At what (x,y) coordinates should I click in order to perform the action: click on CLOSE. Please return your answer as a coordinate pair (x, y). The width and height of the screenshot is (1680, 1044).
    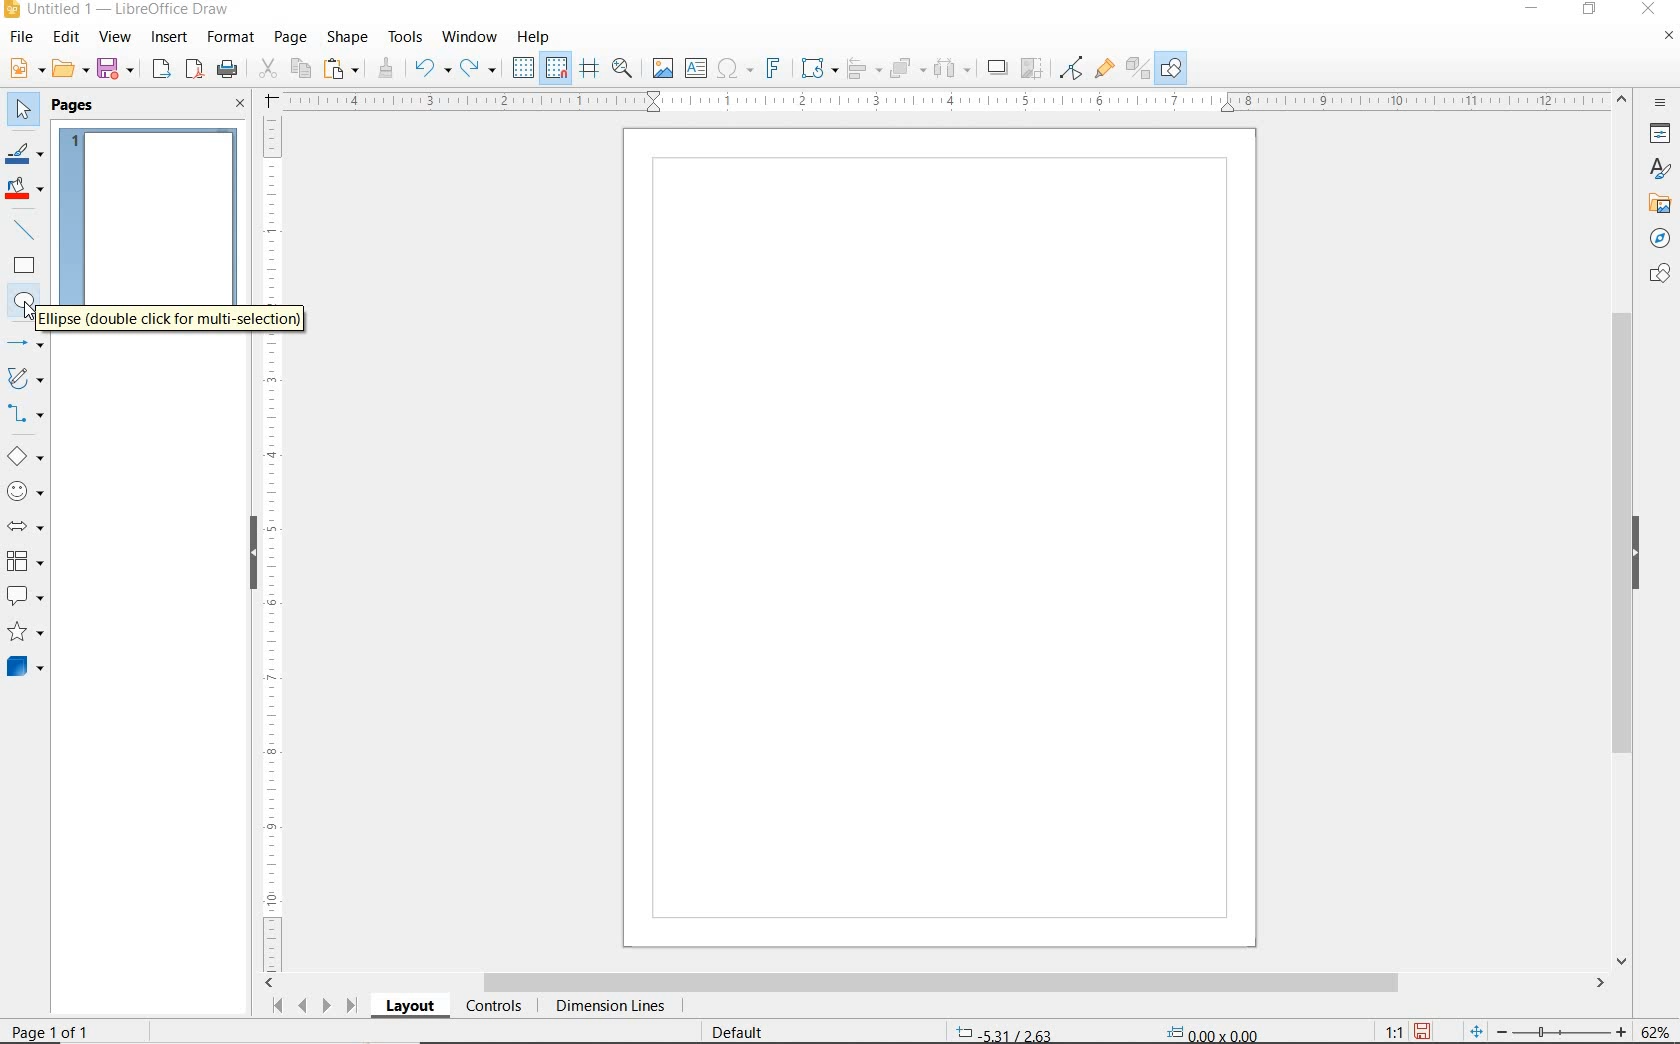
    Looking at the image, I should click on (240, 105).